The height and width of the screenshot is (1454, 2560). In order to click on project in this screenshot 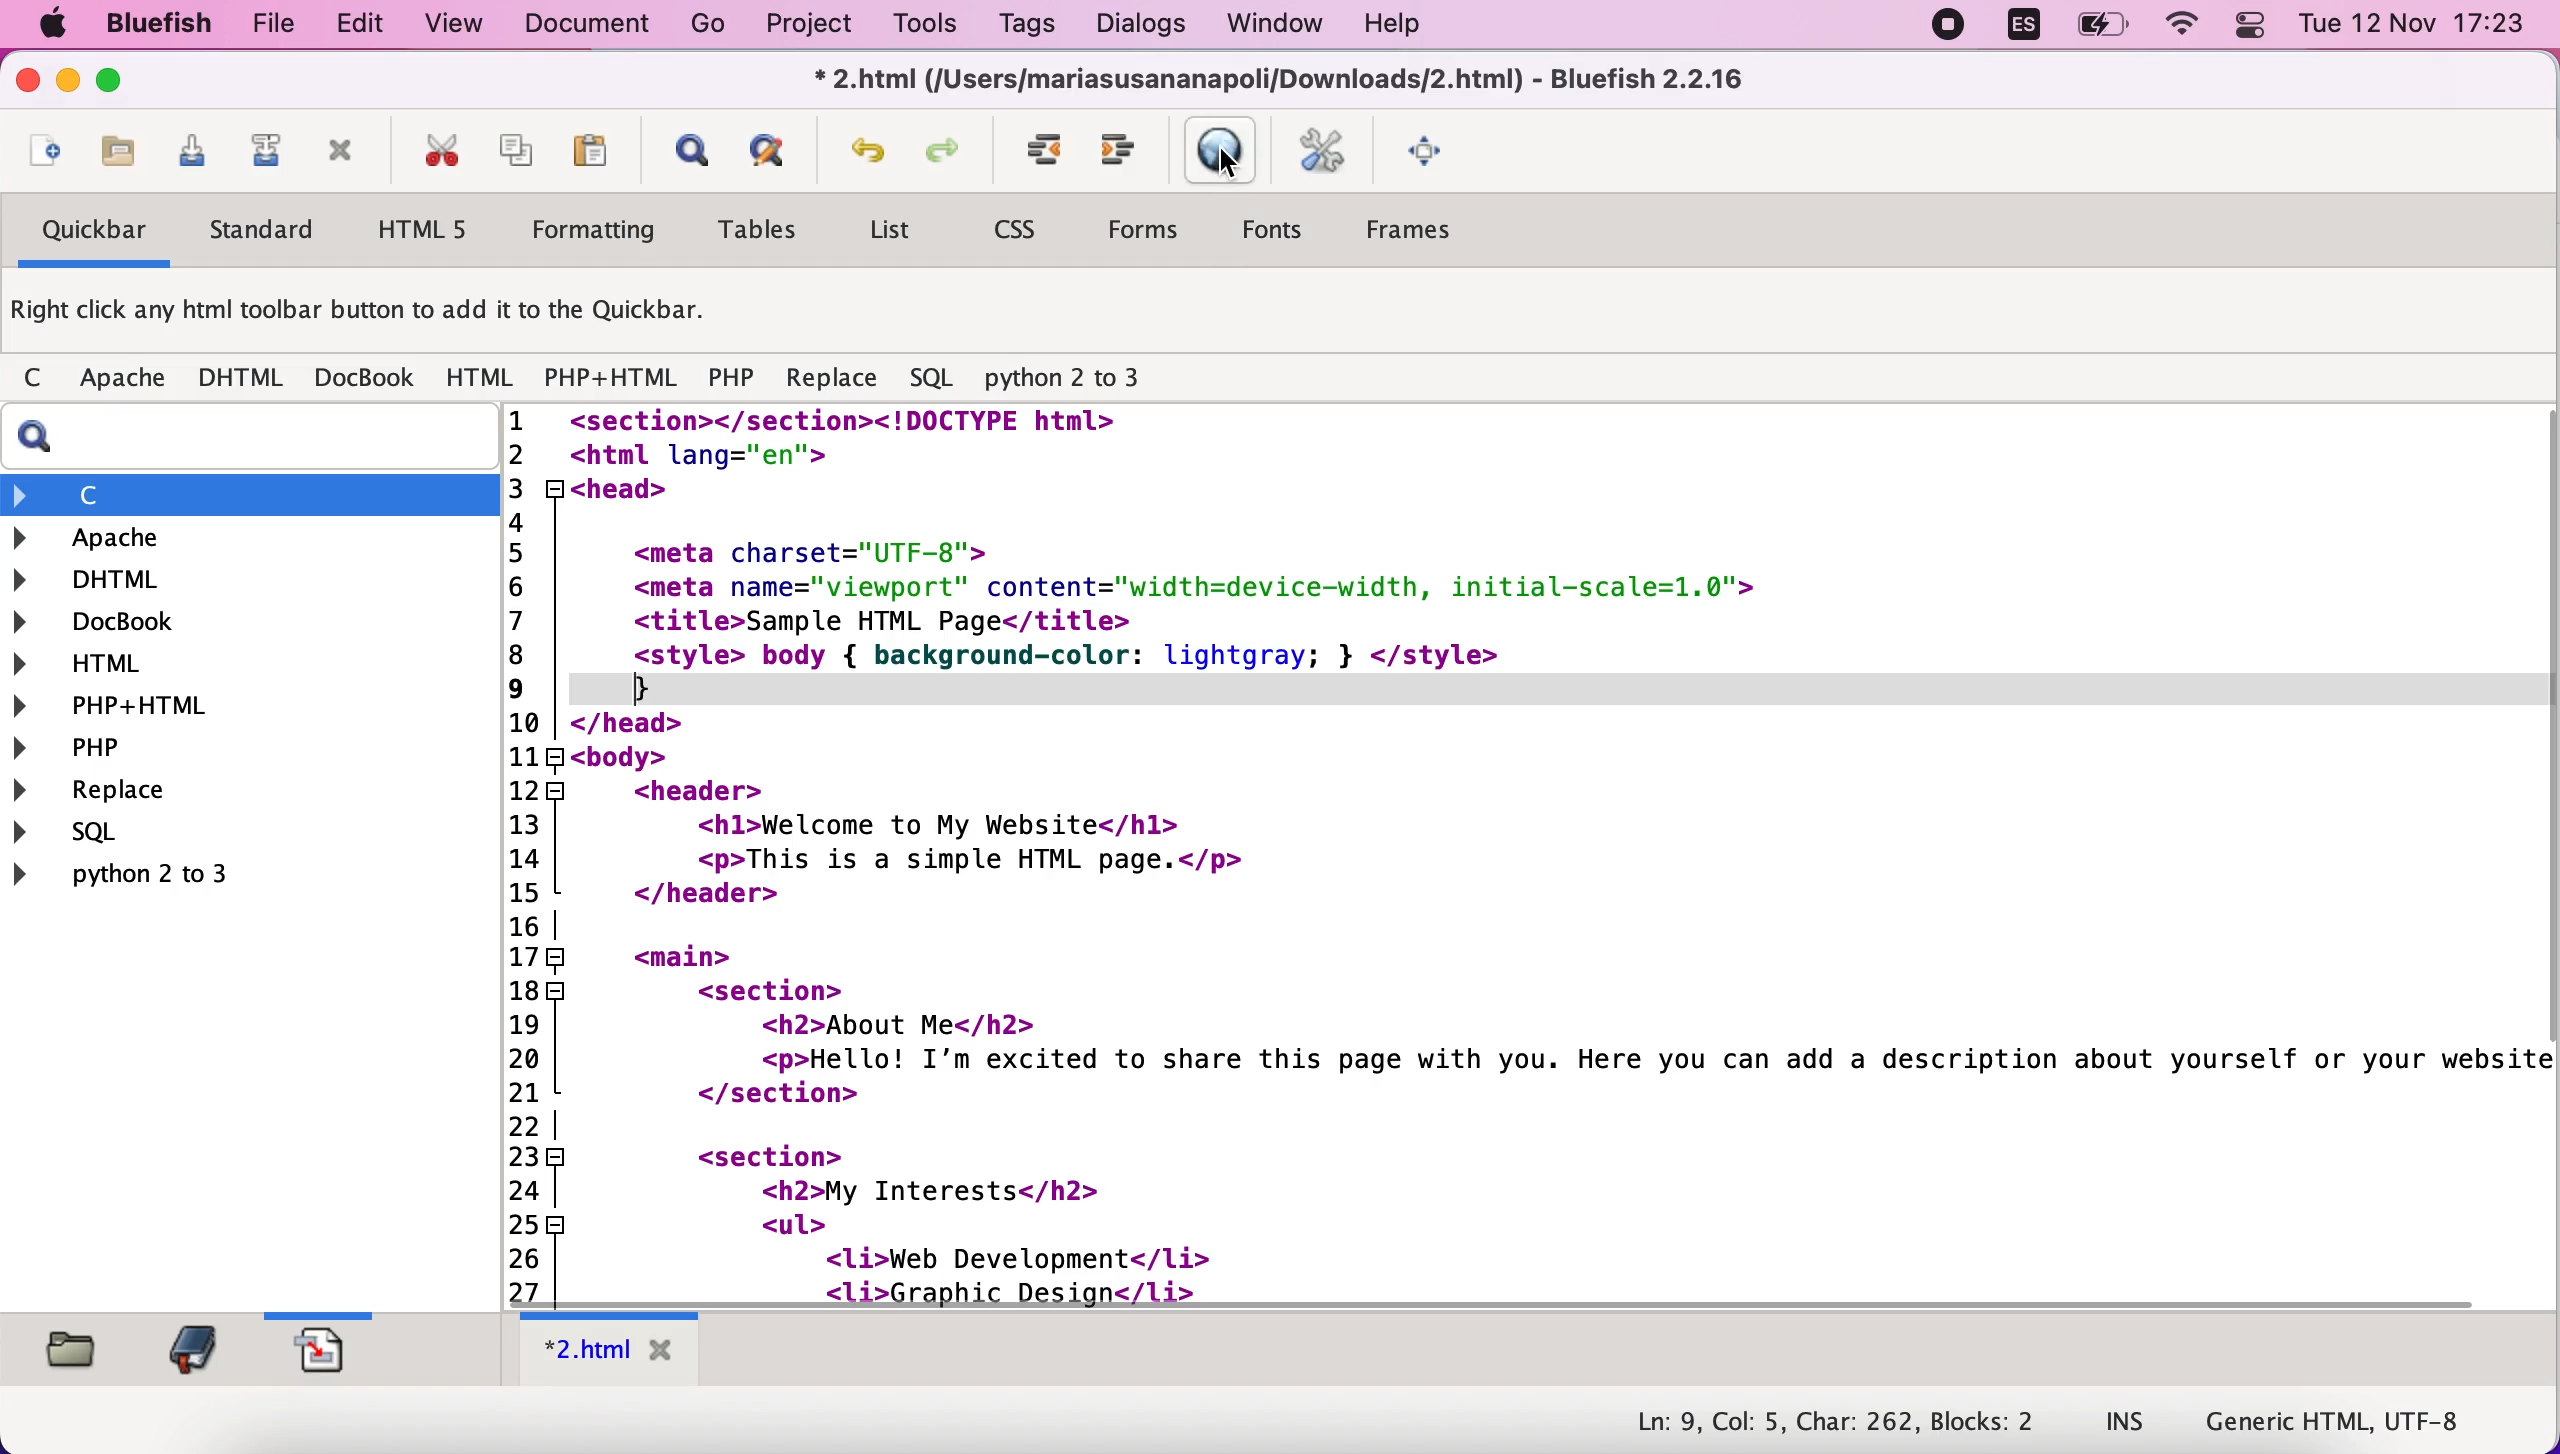, I will do `click(806, 27)`.